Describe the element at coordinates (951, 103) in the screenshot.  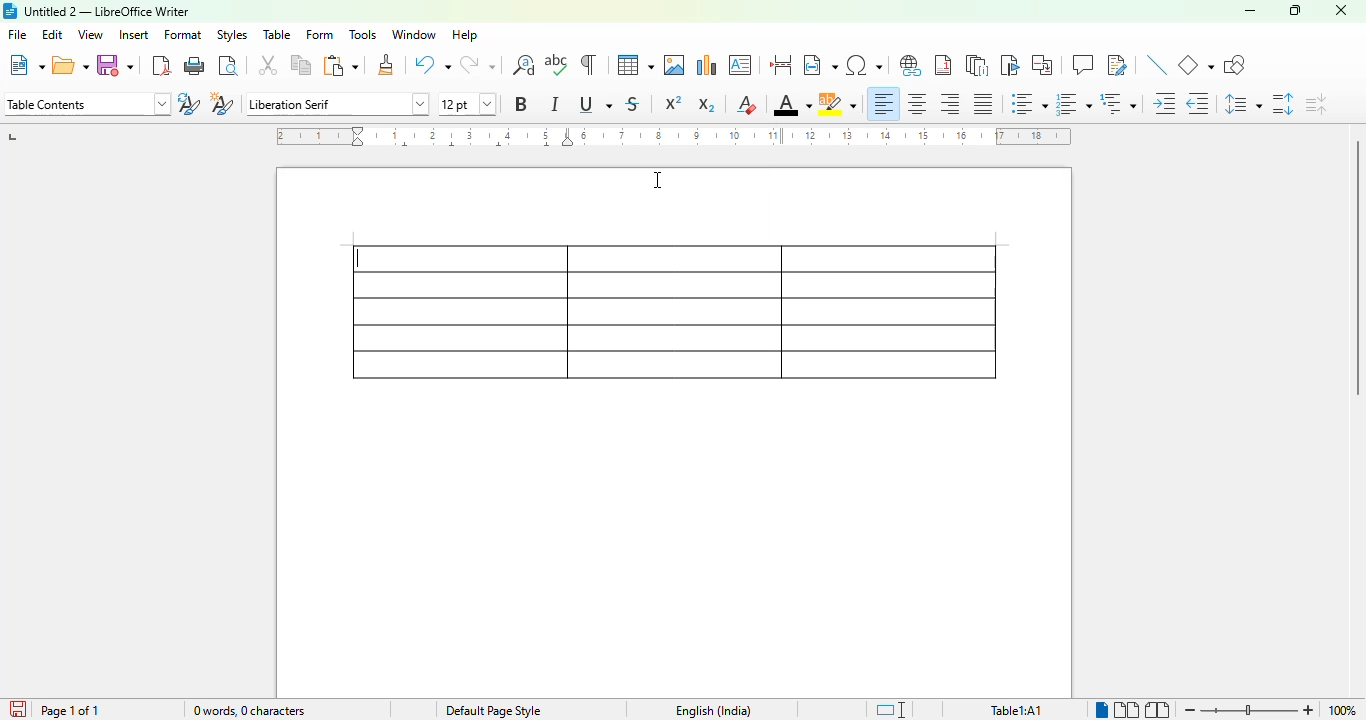
I see `align right` at that location.